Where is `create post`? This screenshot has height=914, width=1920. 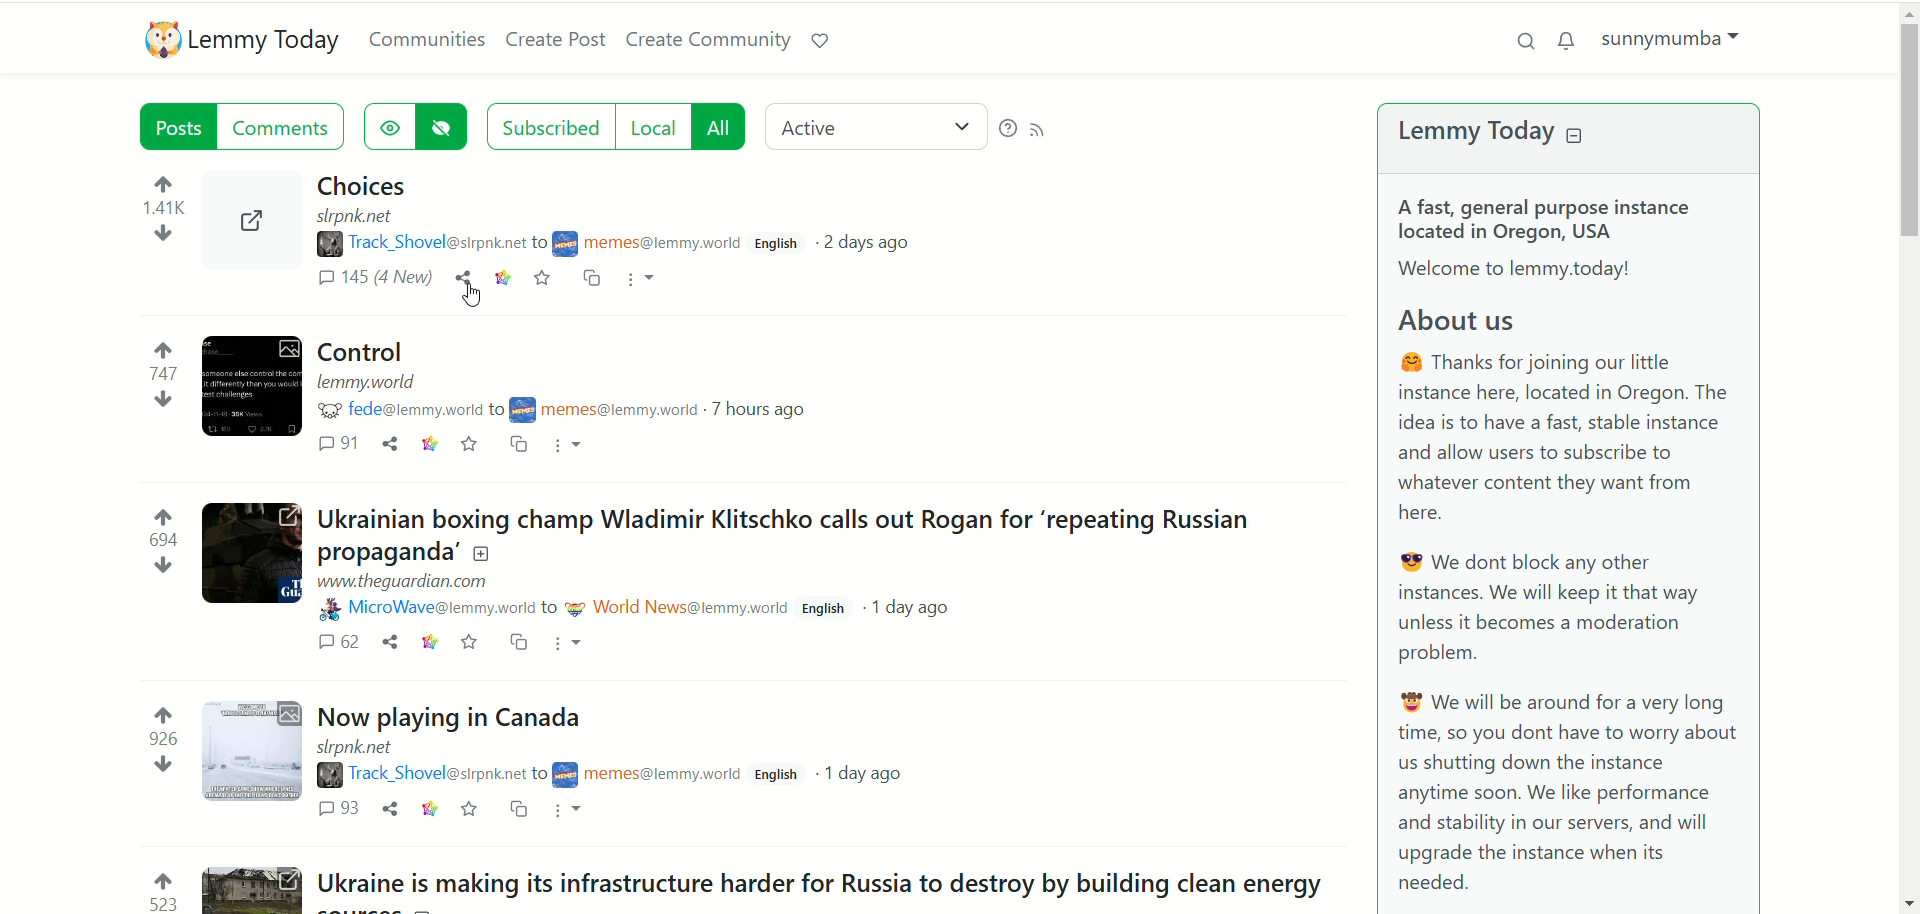 create post is located at coordinates (553, 37).